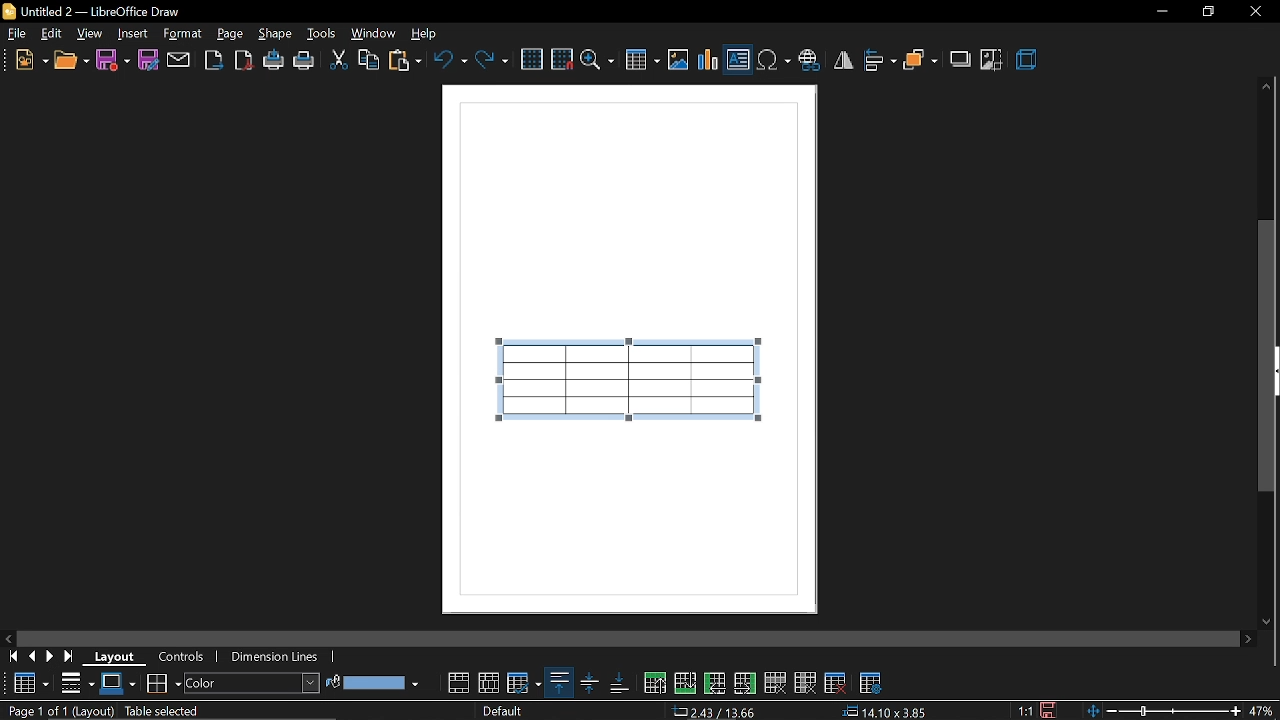 Image resolution: width=1280 pixels, height=720 pixels. I want to click on 14.10x3.85, so click(886, 713).